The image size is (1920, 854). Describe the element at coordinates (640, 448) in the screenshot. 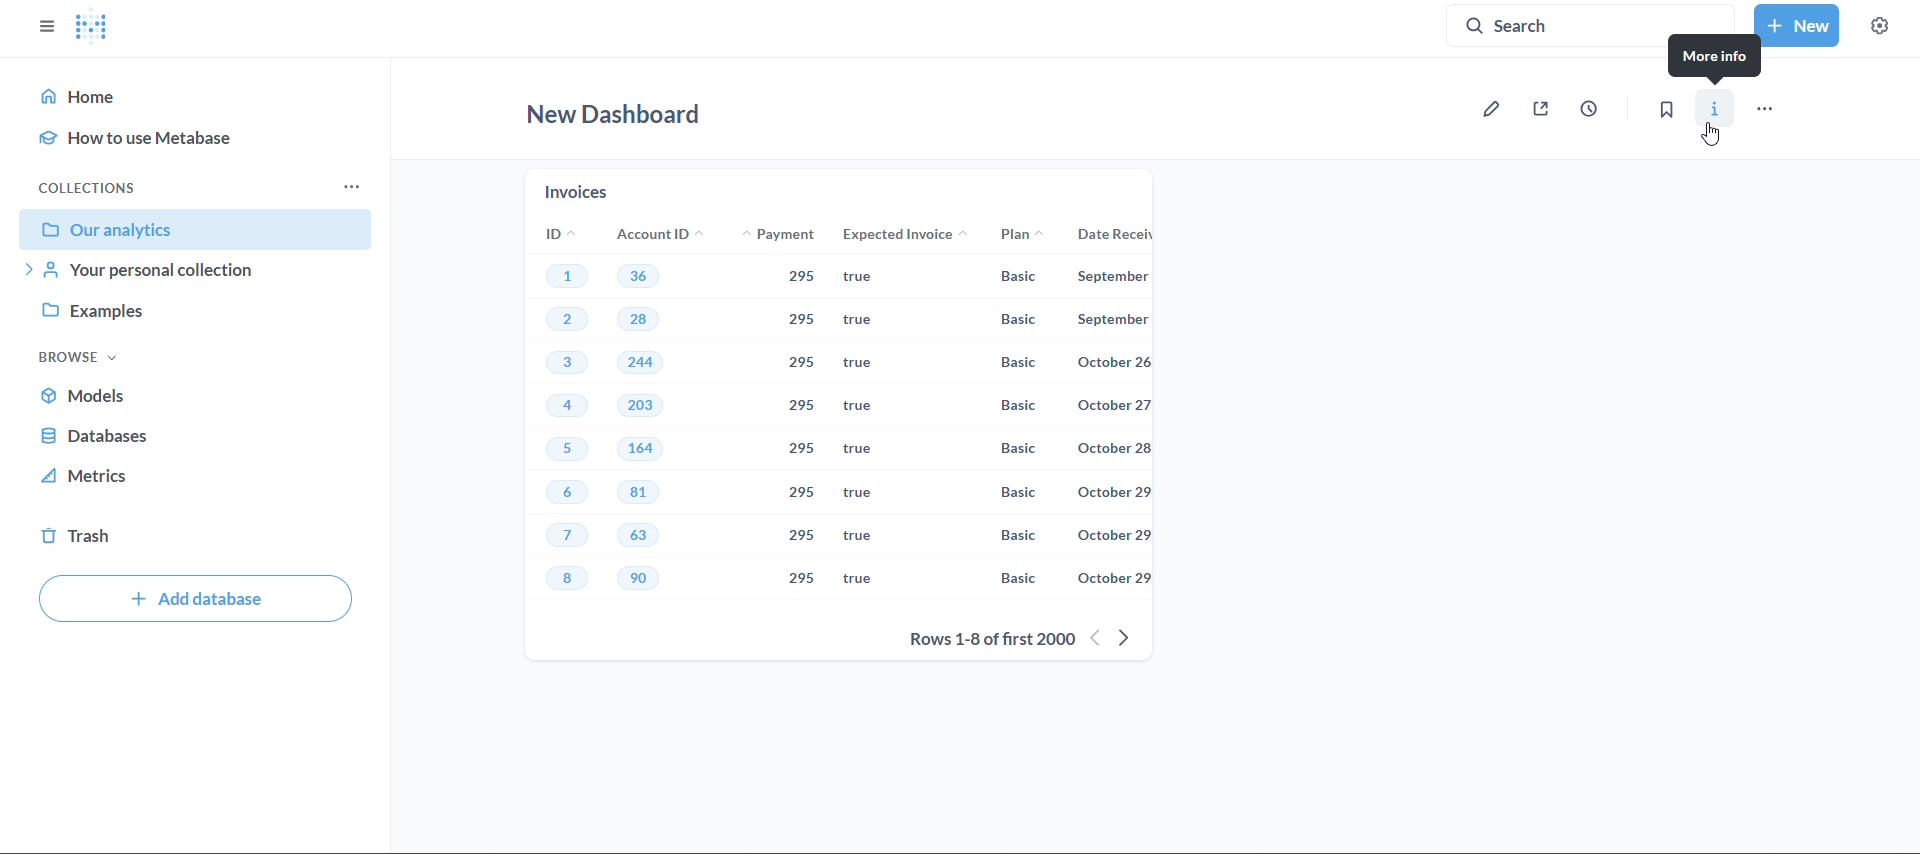

I see `164` at that location.